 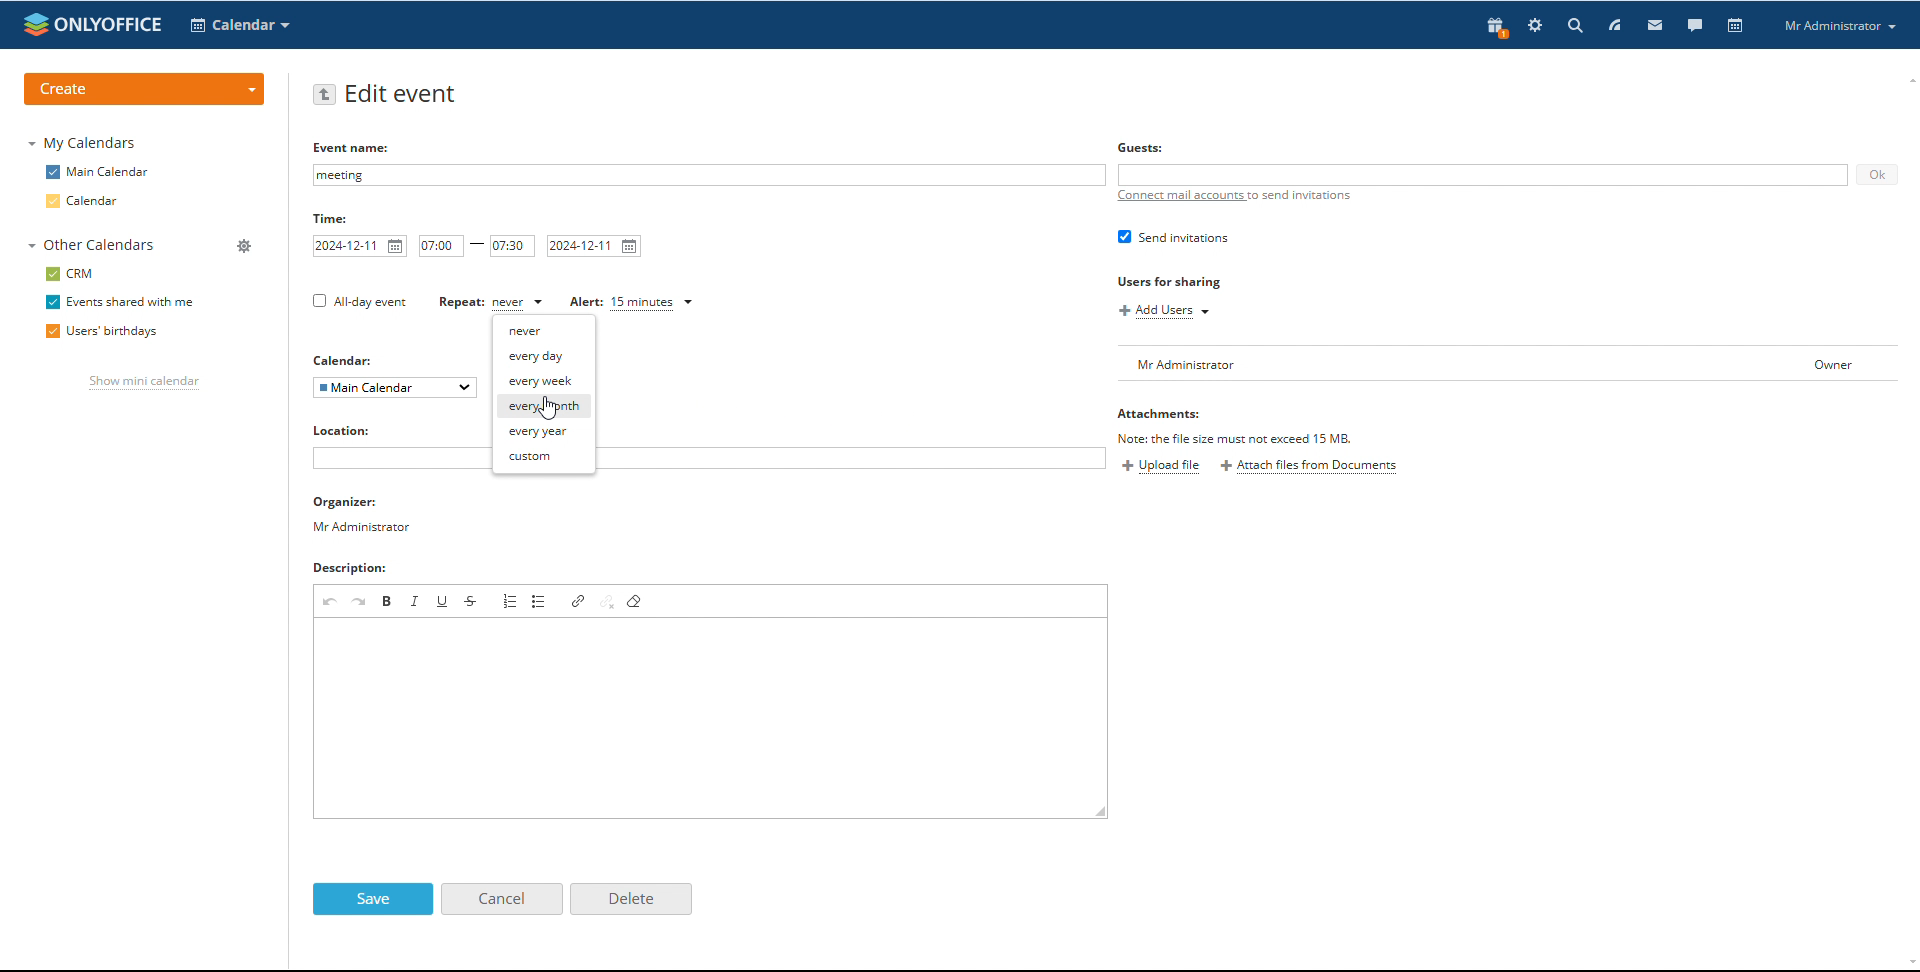 What do you see at coordinates (1483, 175) in the screenshot?
I see `add guests` at bounding box center [1483, 175].